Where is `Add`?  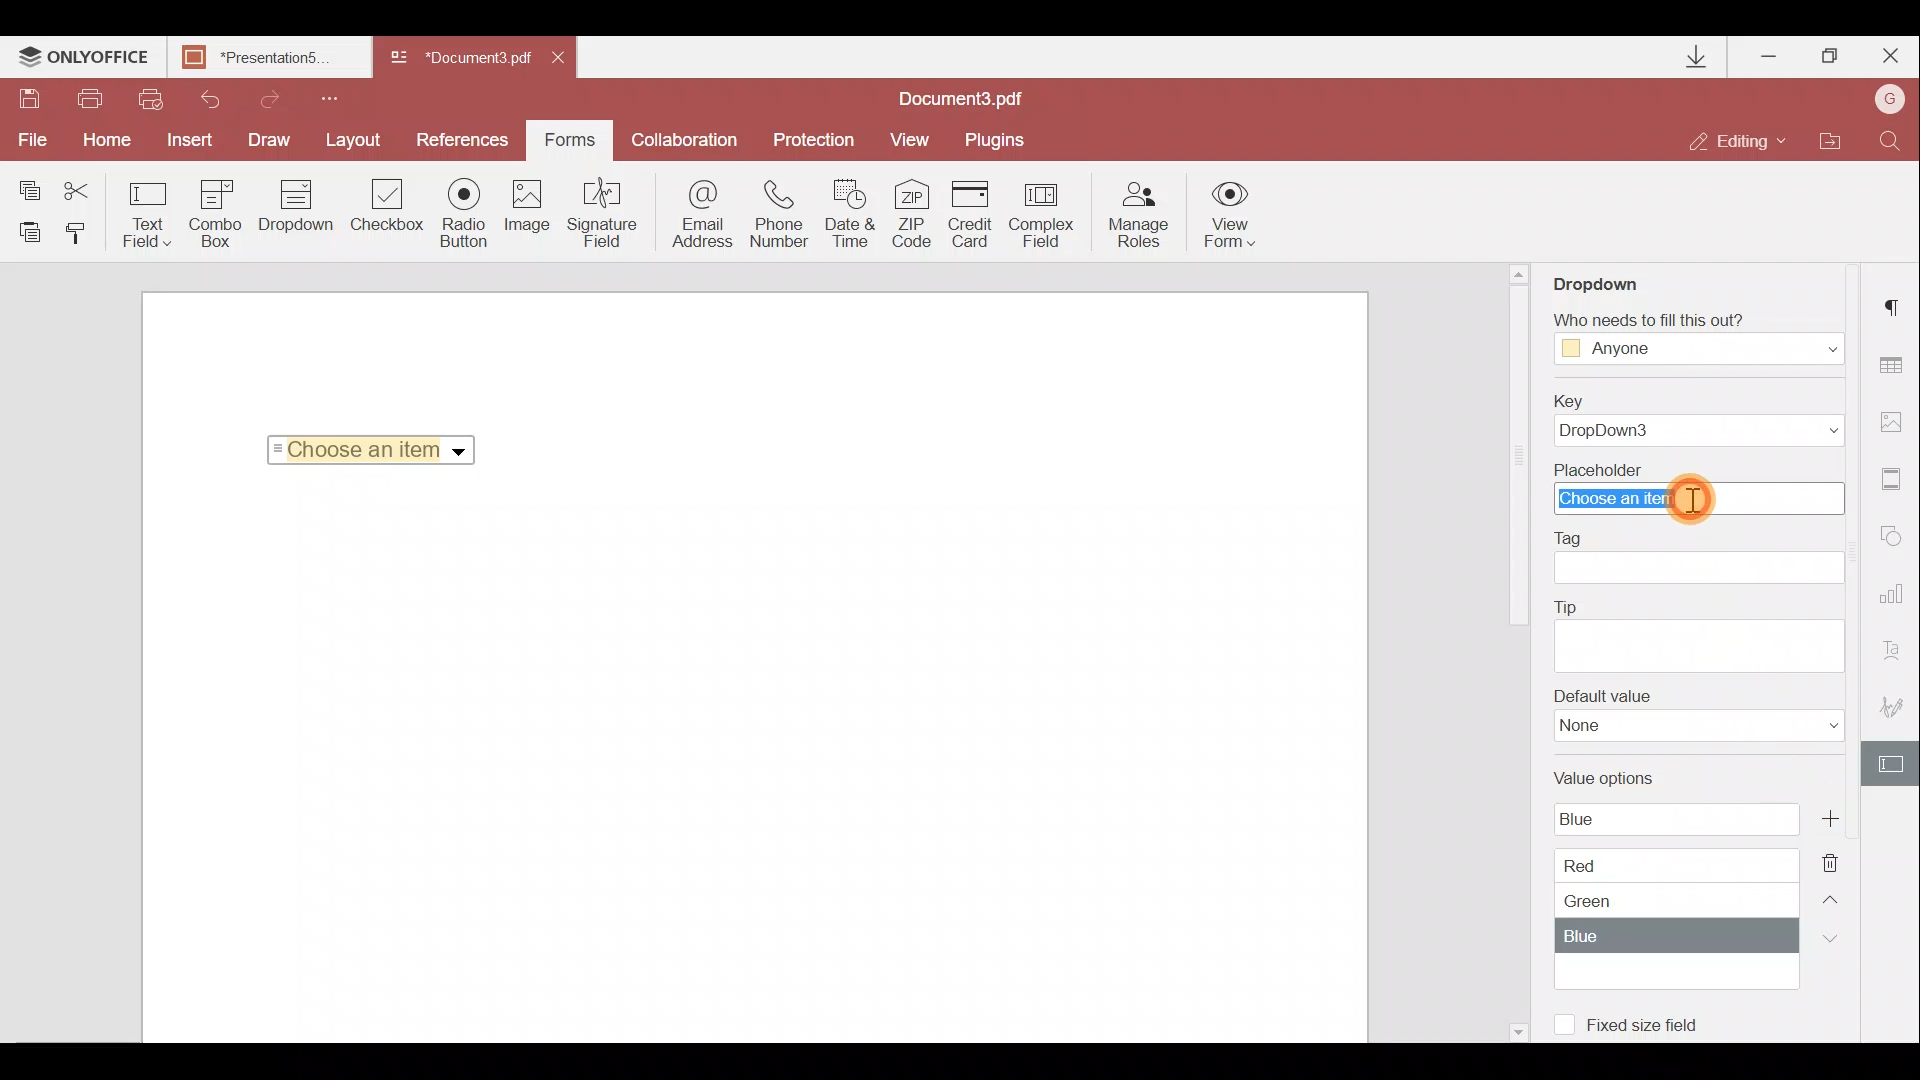 Add is located at coordinates (1829, 818).